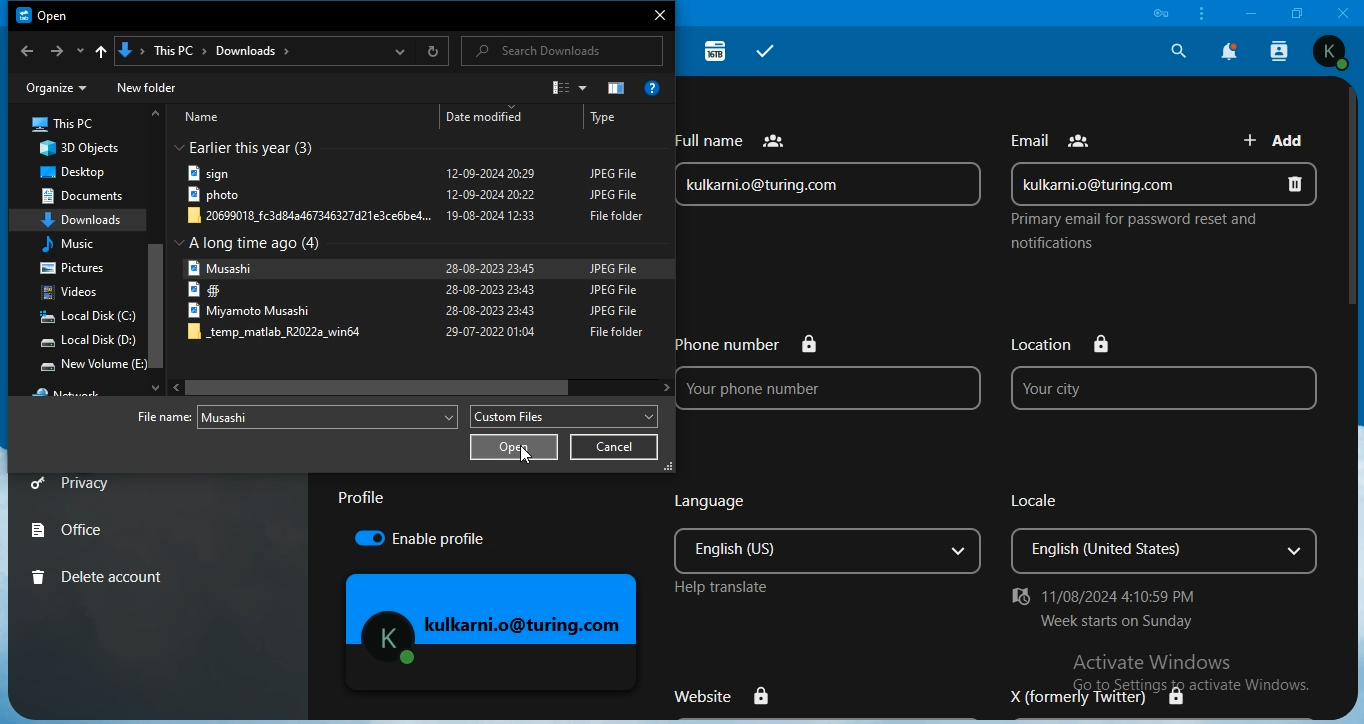  What do you see at coordinates (73, 268) in the screenshot?
I see `pictures` at bounding box center [73, 268].